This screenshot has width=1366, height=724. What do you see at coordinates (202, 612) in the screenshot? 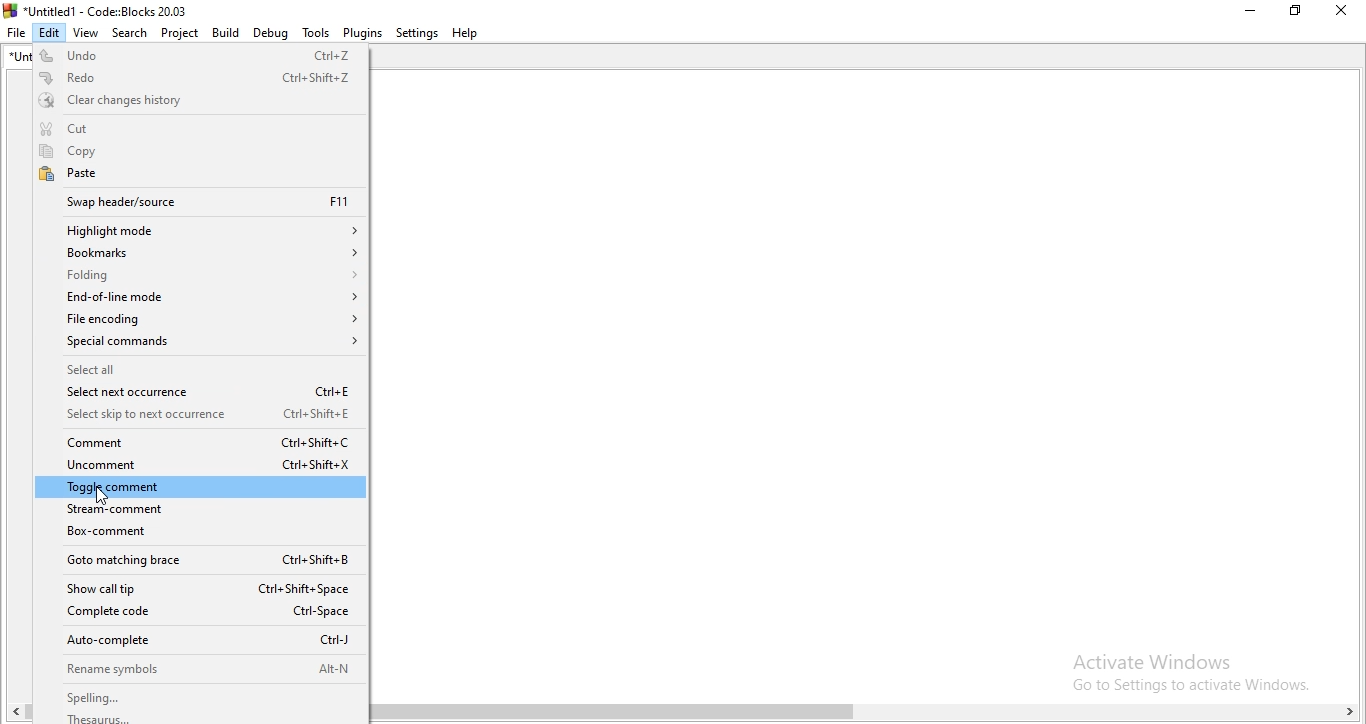
I see `Complete code` at bounding box center [202, 612].